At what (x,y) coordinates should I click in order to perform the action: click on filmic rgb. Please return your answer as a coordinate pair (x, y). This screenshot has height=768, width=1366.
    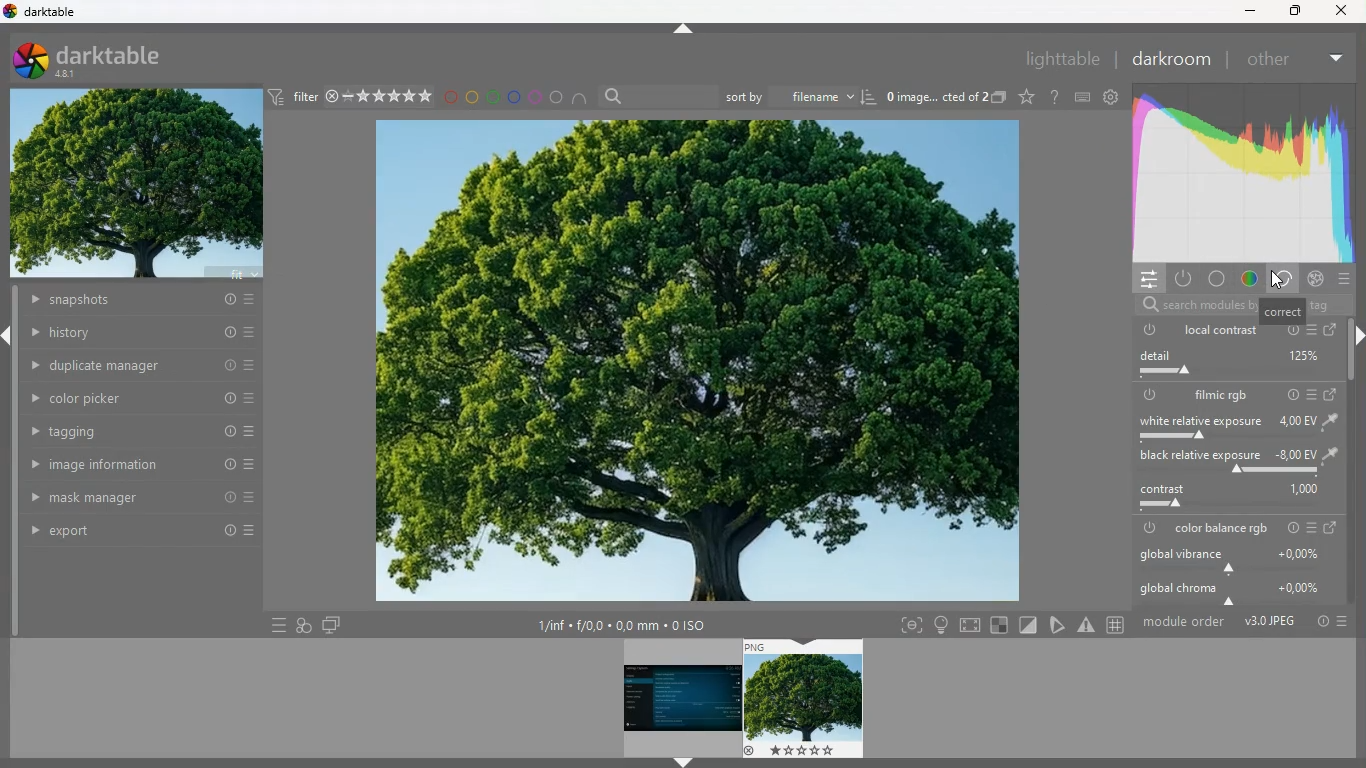
    Looking at the image, I should click on (1219, 395).